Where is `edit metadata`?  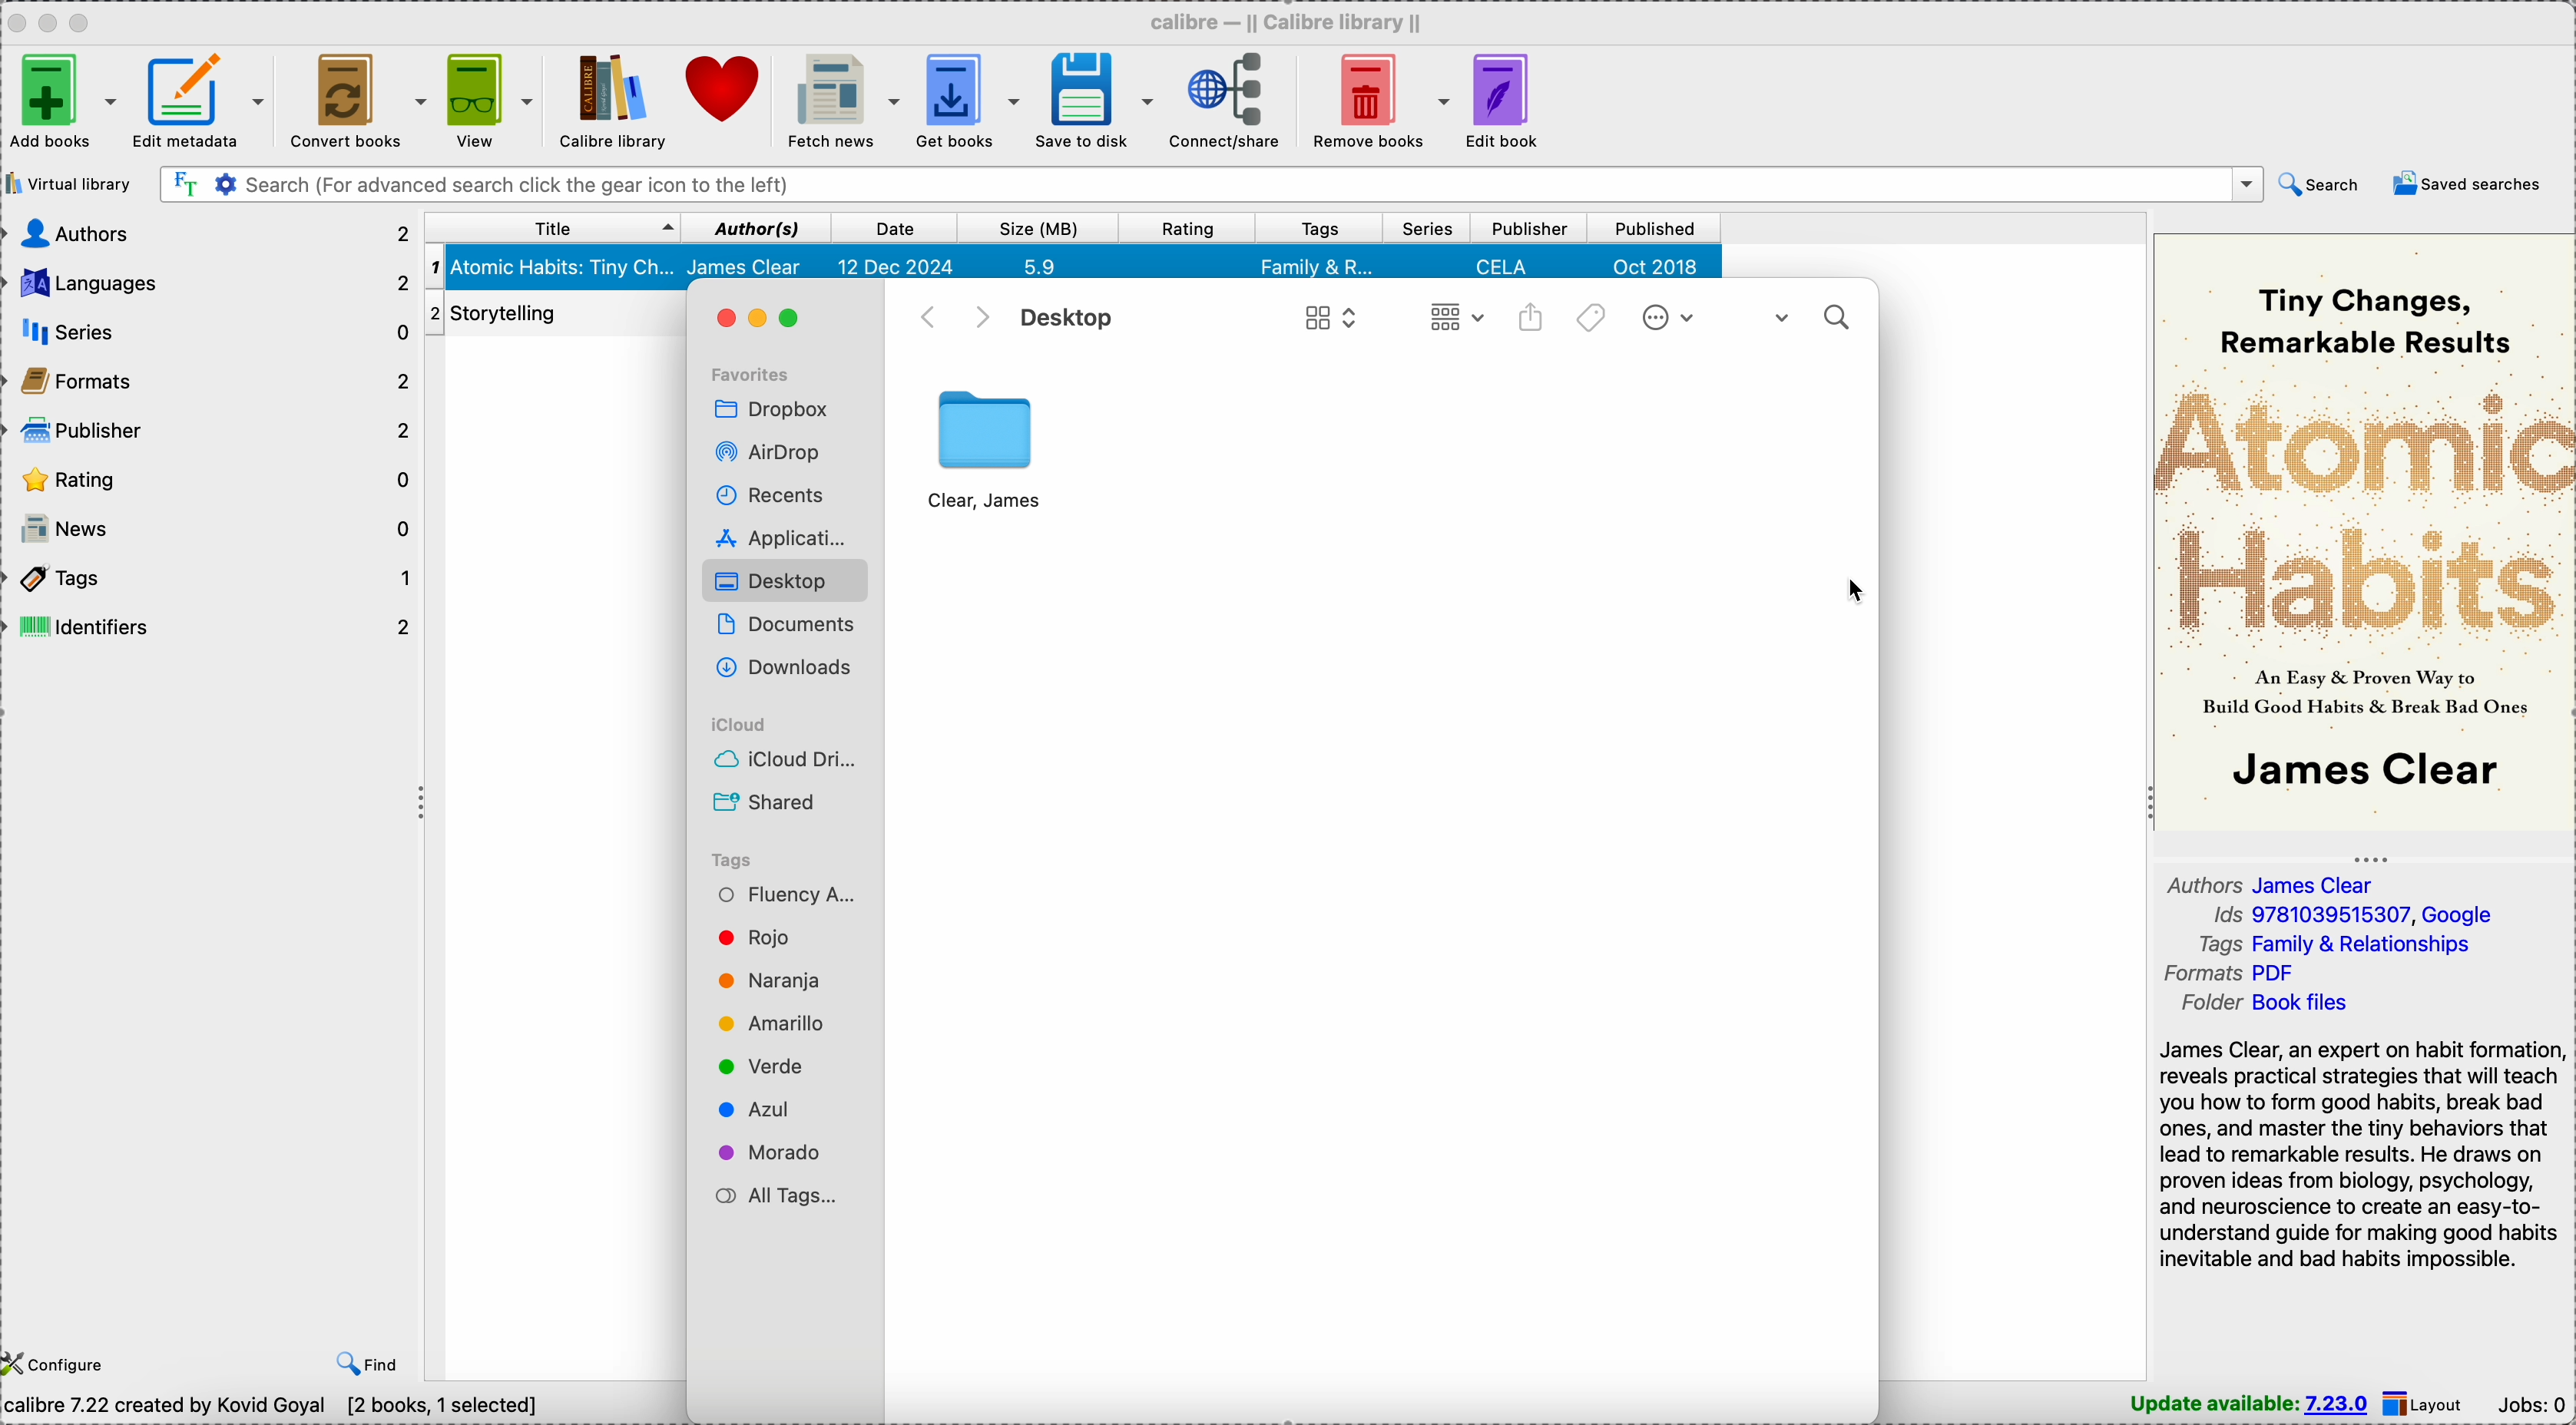
edit metadata is located at coordinates (208, 101).